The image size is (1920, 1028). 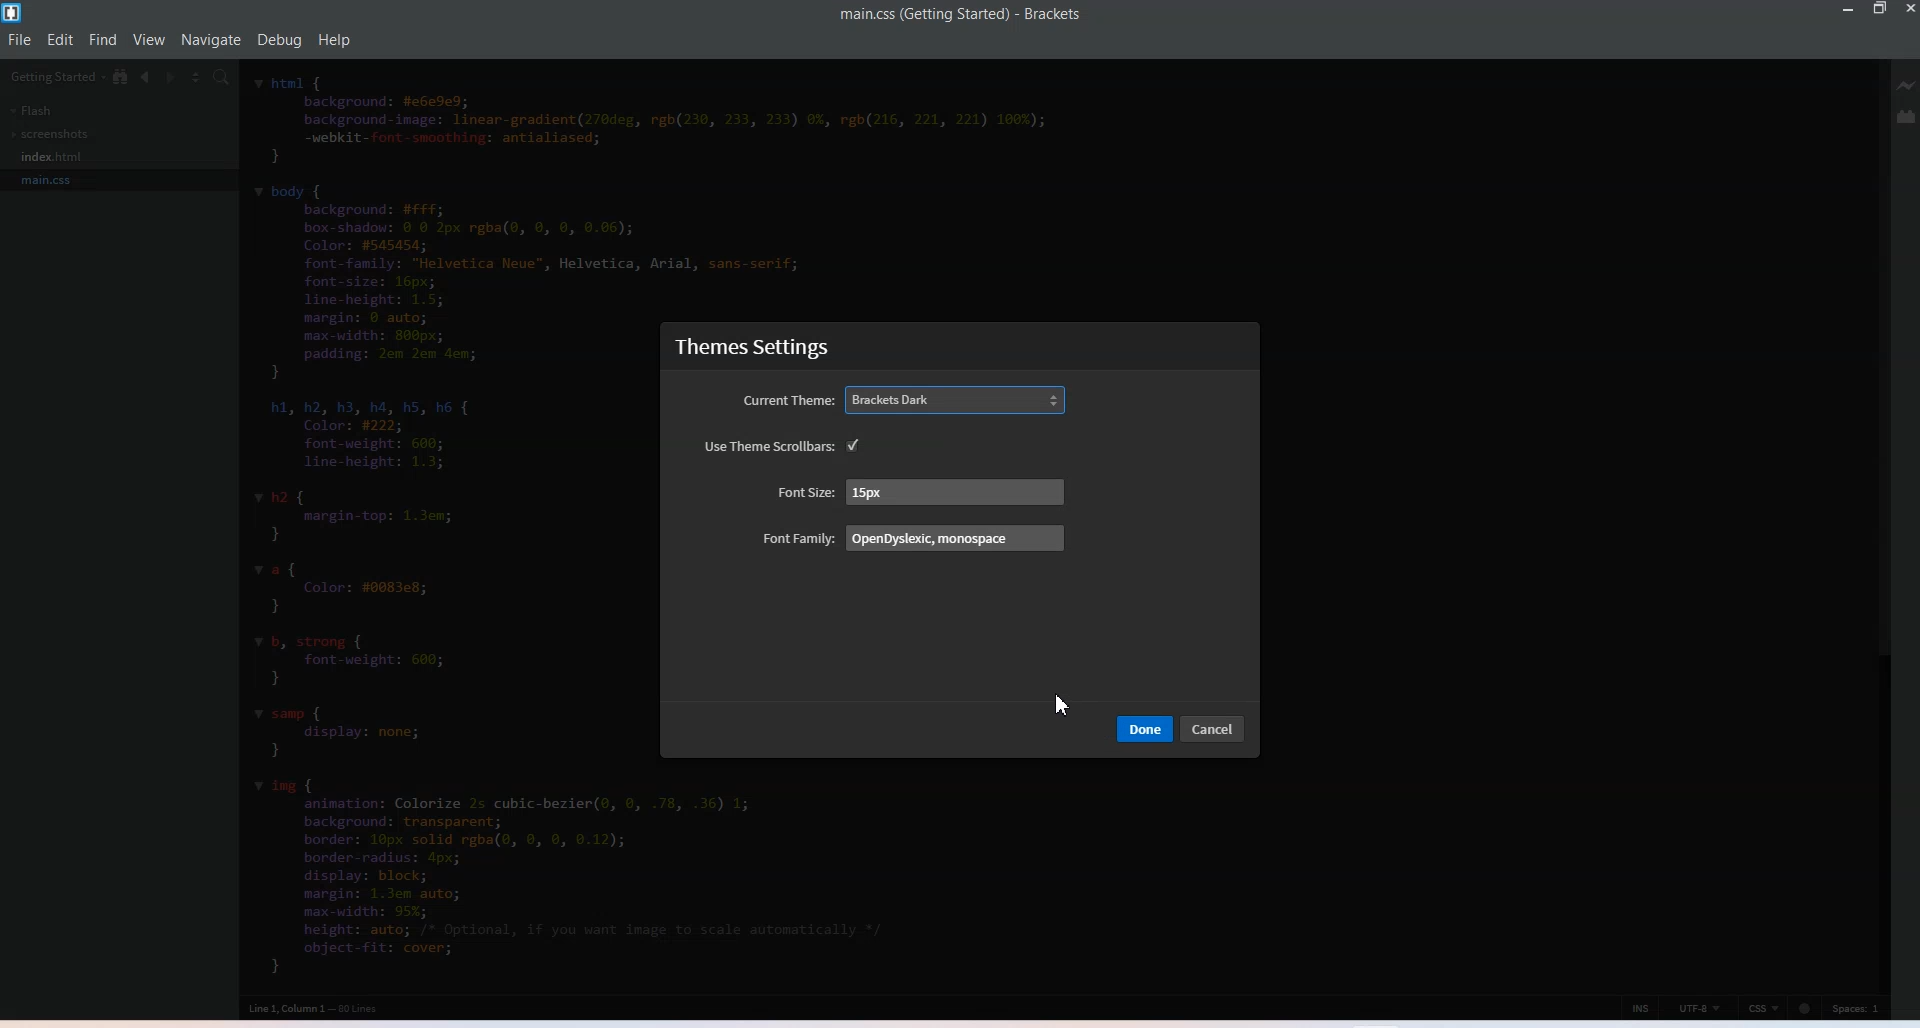 What do you see at coordinates (280, 40) in the screenshot?
I see `Debug` at bounding box center [280, 40].